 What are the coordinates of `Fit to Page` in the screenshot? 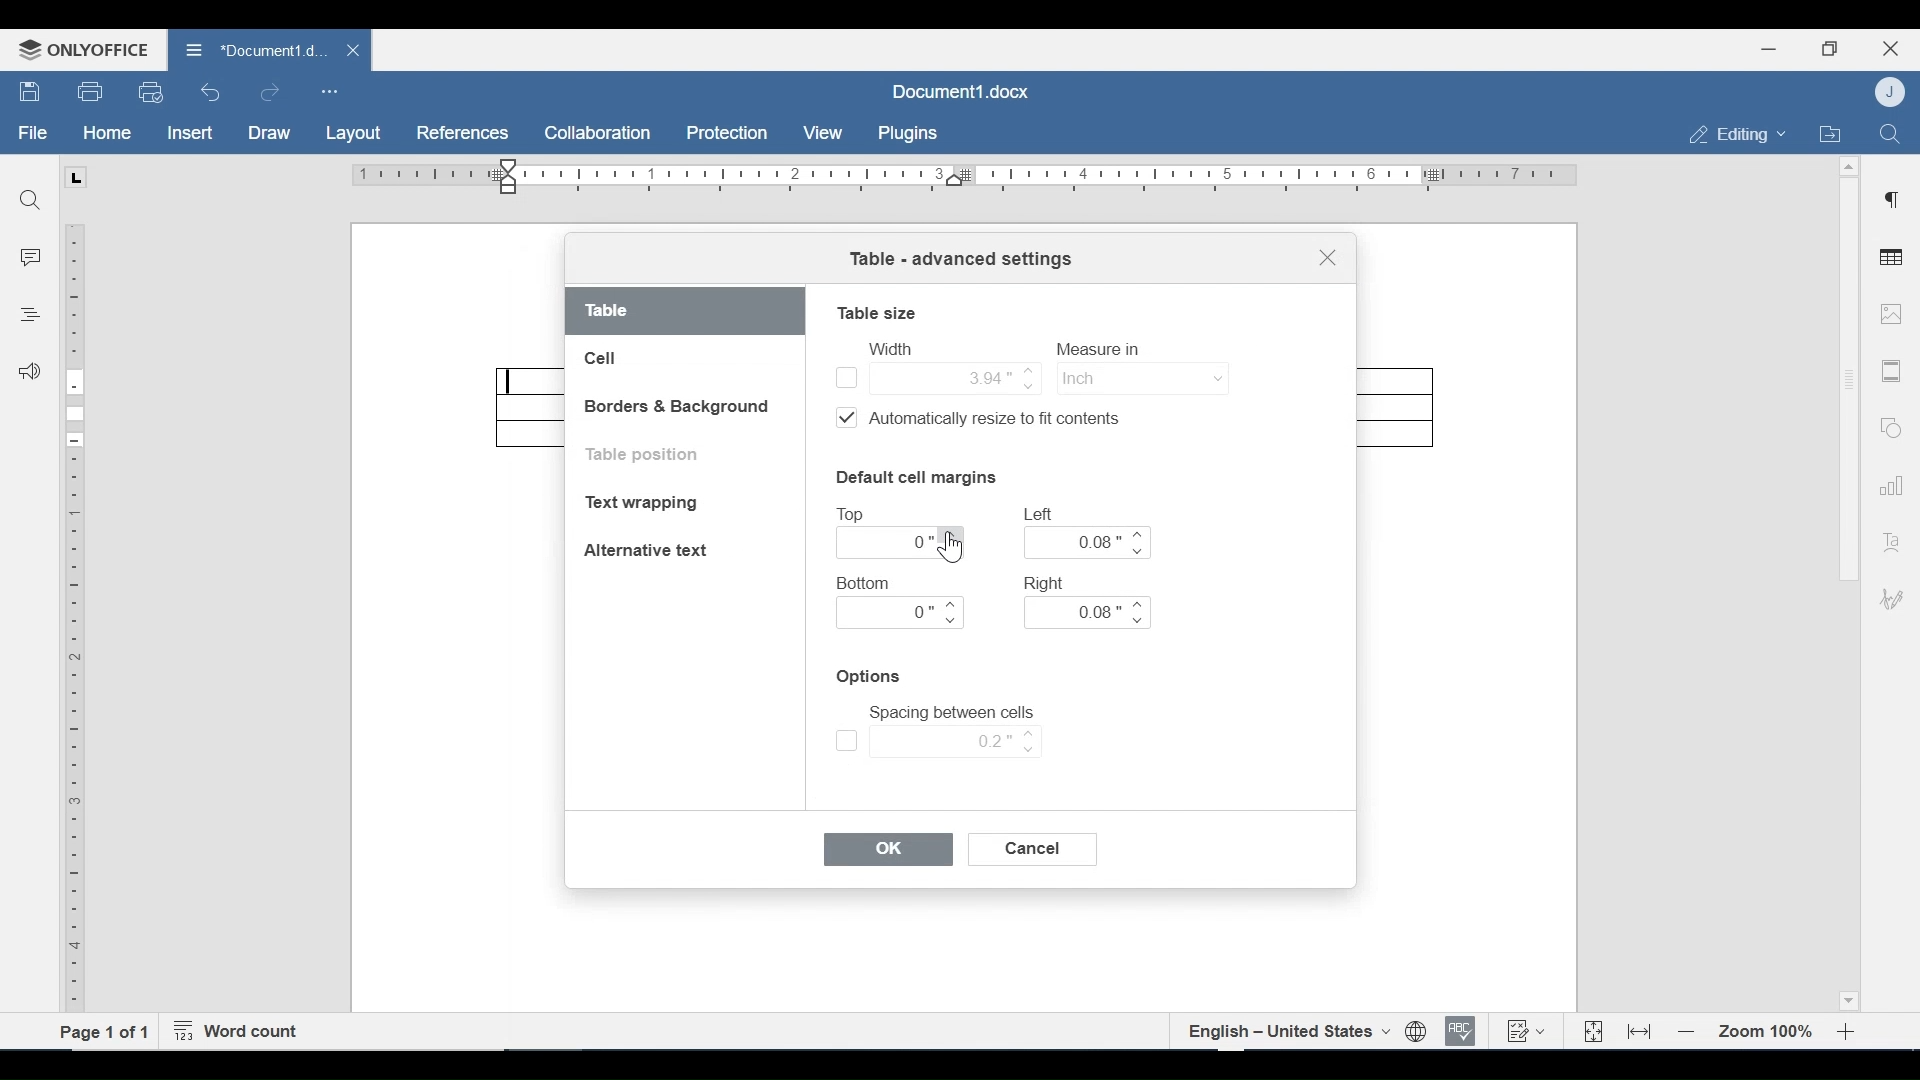 It's located at (1591, 1032).